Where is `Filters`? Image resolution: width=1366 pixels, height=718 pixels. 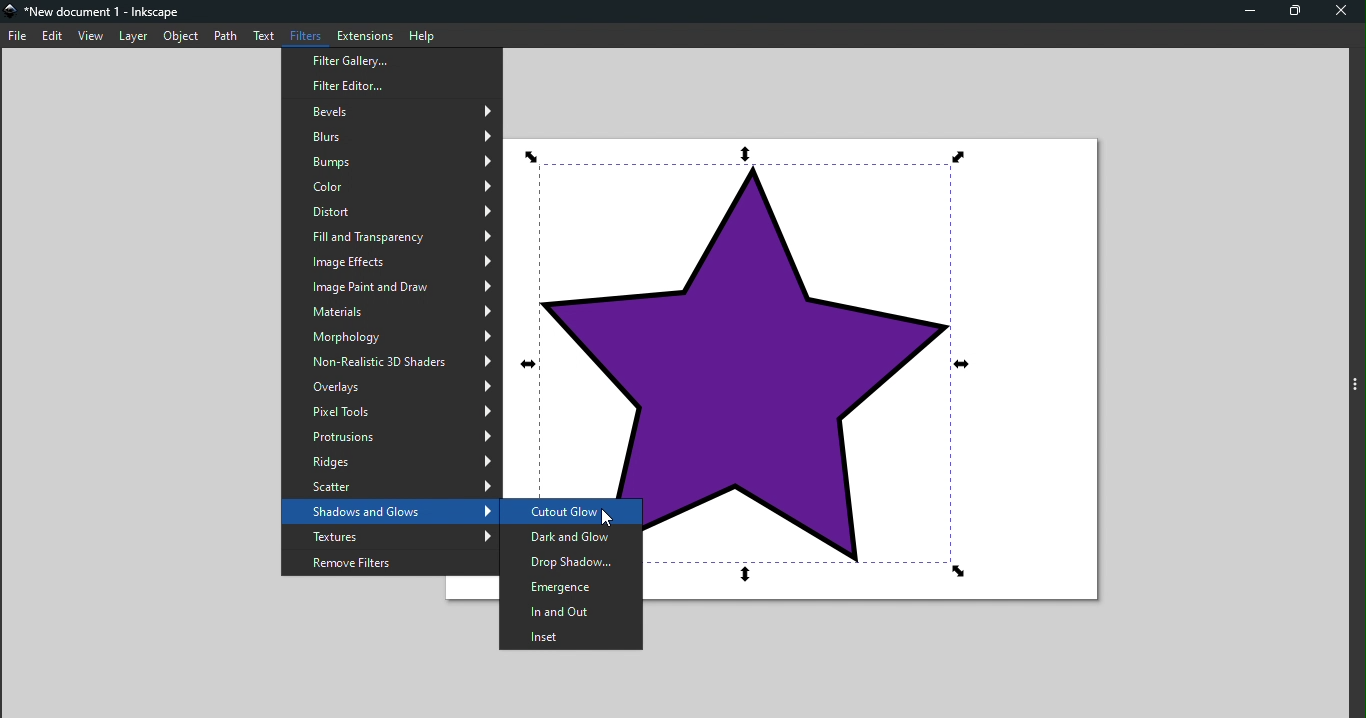
Filters is located at coordinates (305, 35).